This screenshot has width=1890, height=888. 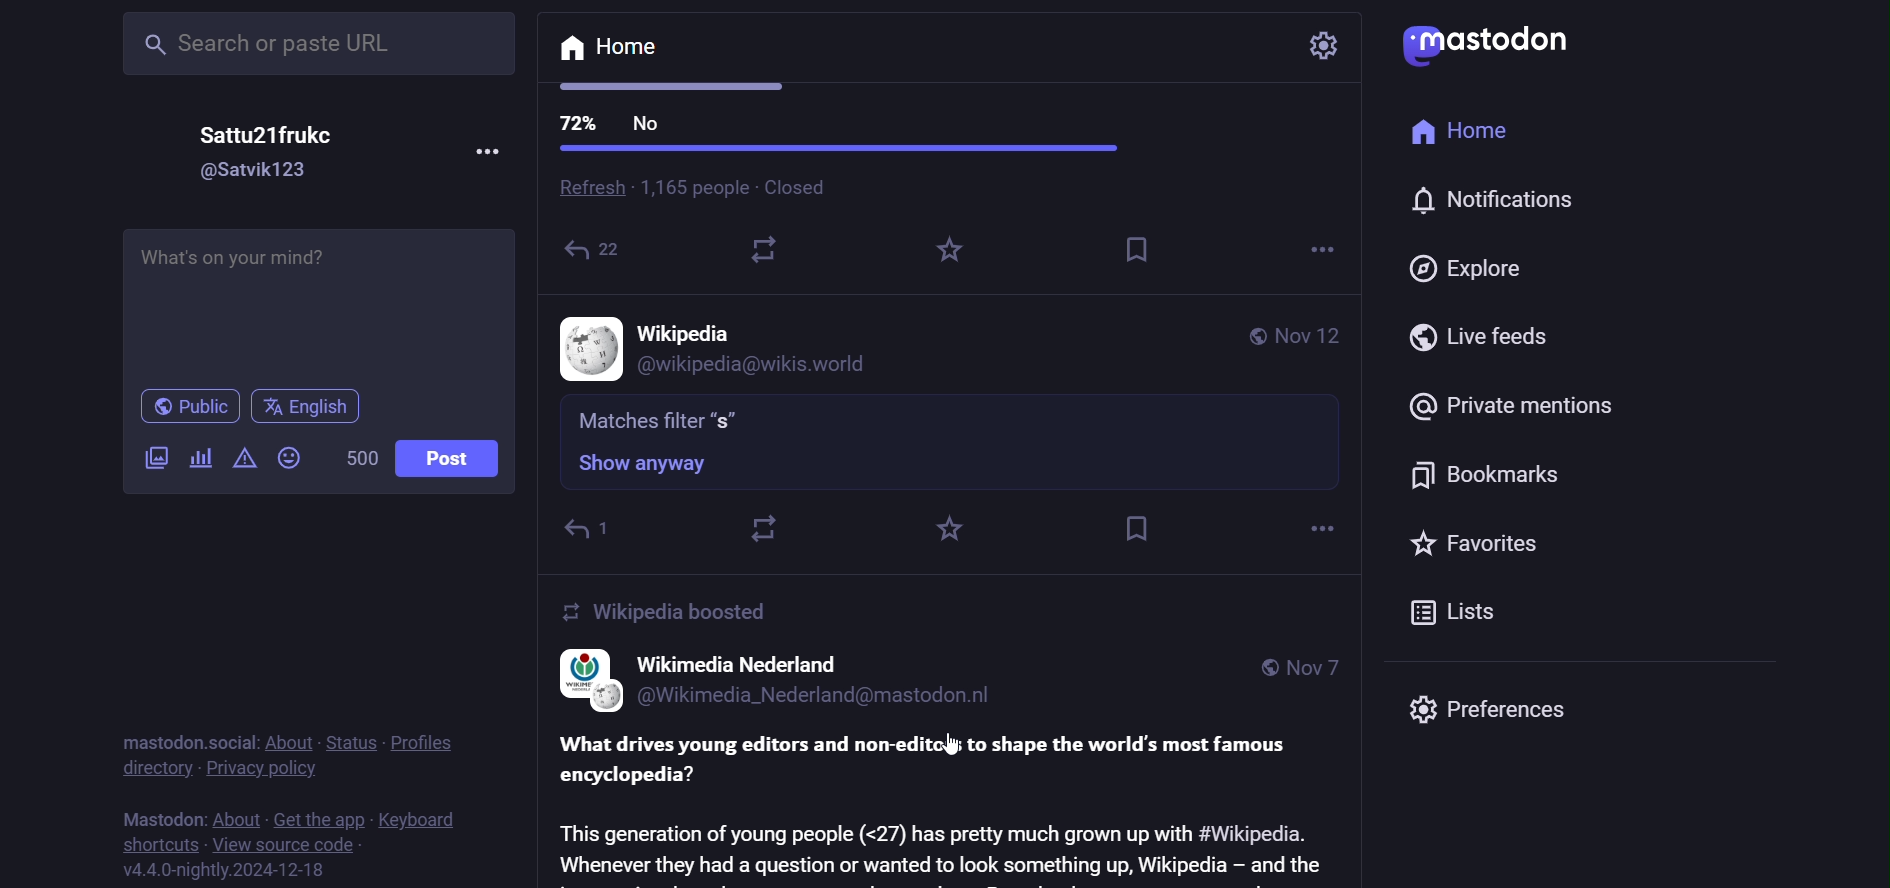 I want to click on post, so click(x=450, y=459).